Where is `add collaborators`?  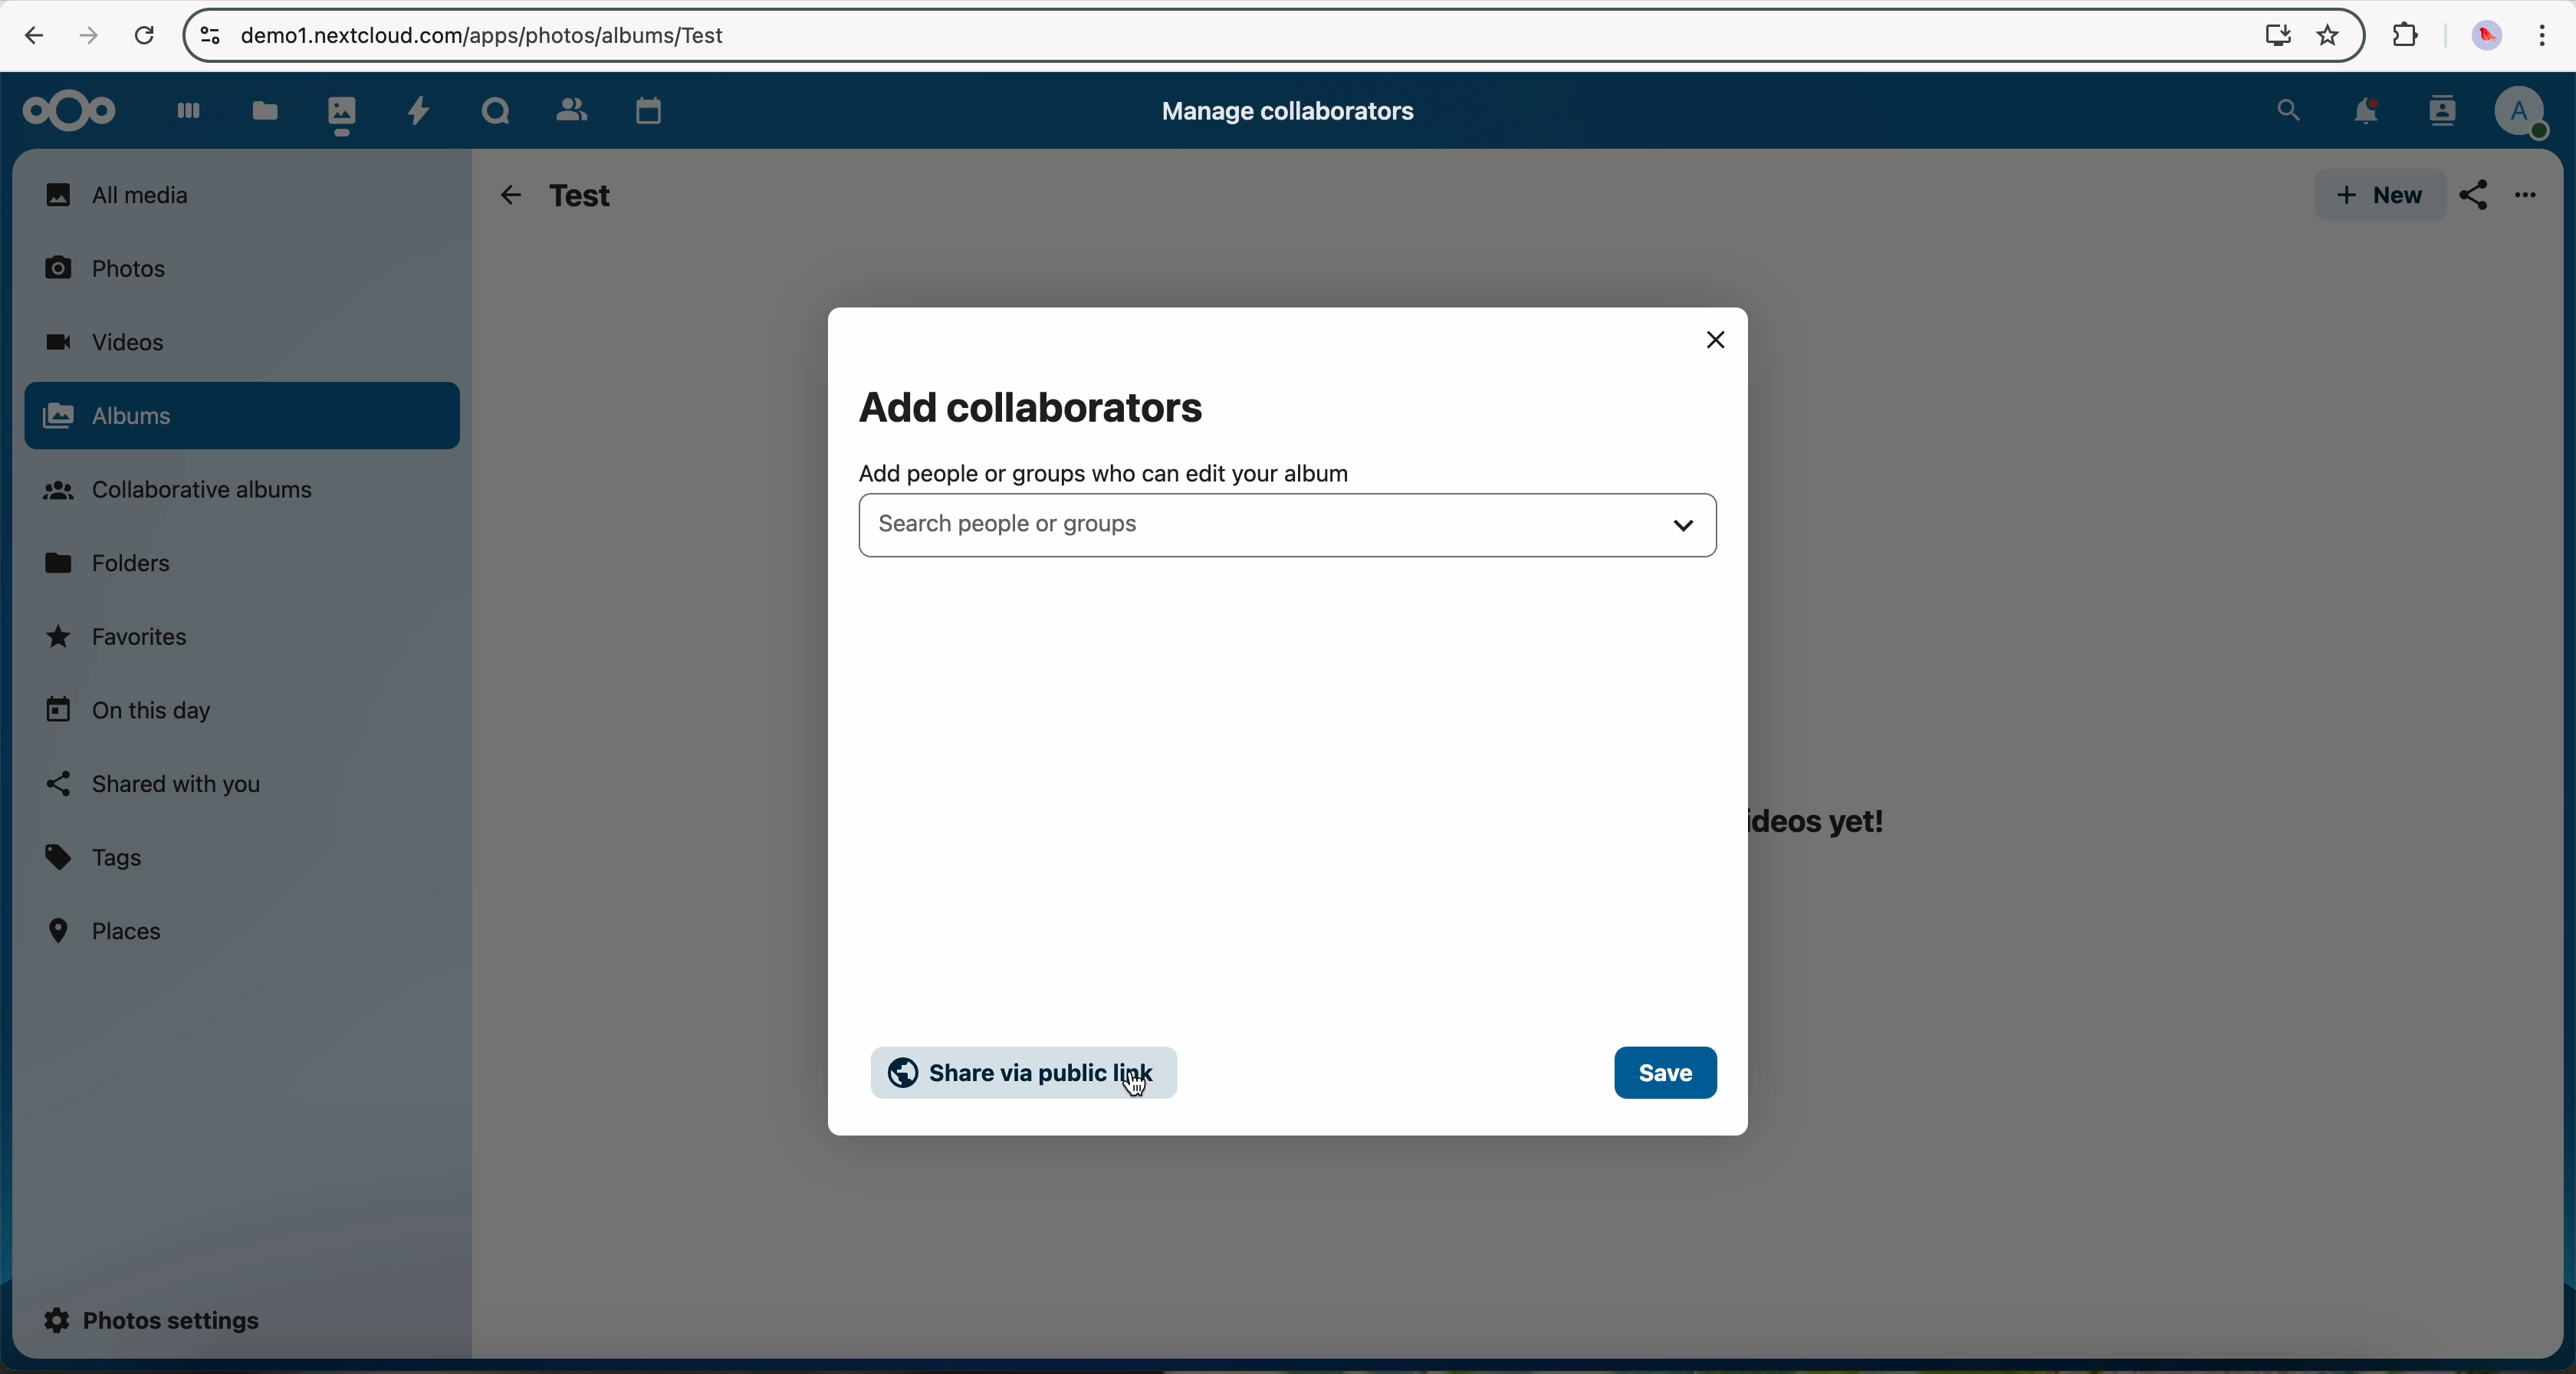
add collaborators is located at coordinates (1045, 406).